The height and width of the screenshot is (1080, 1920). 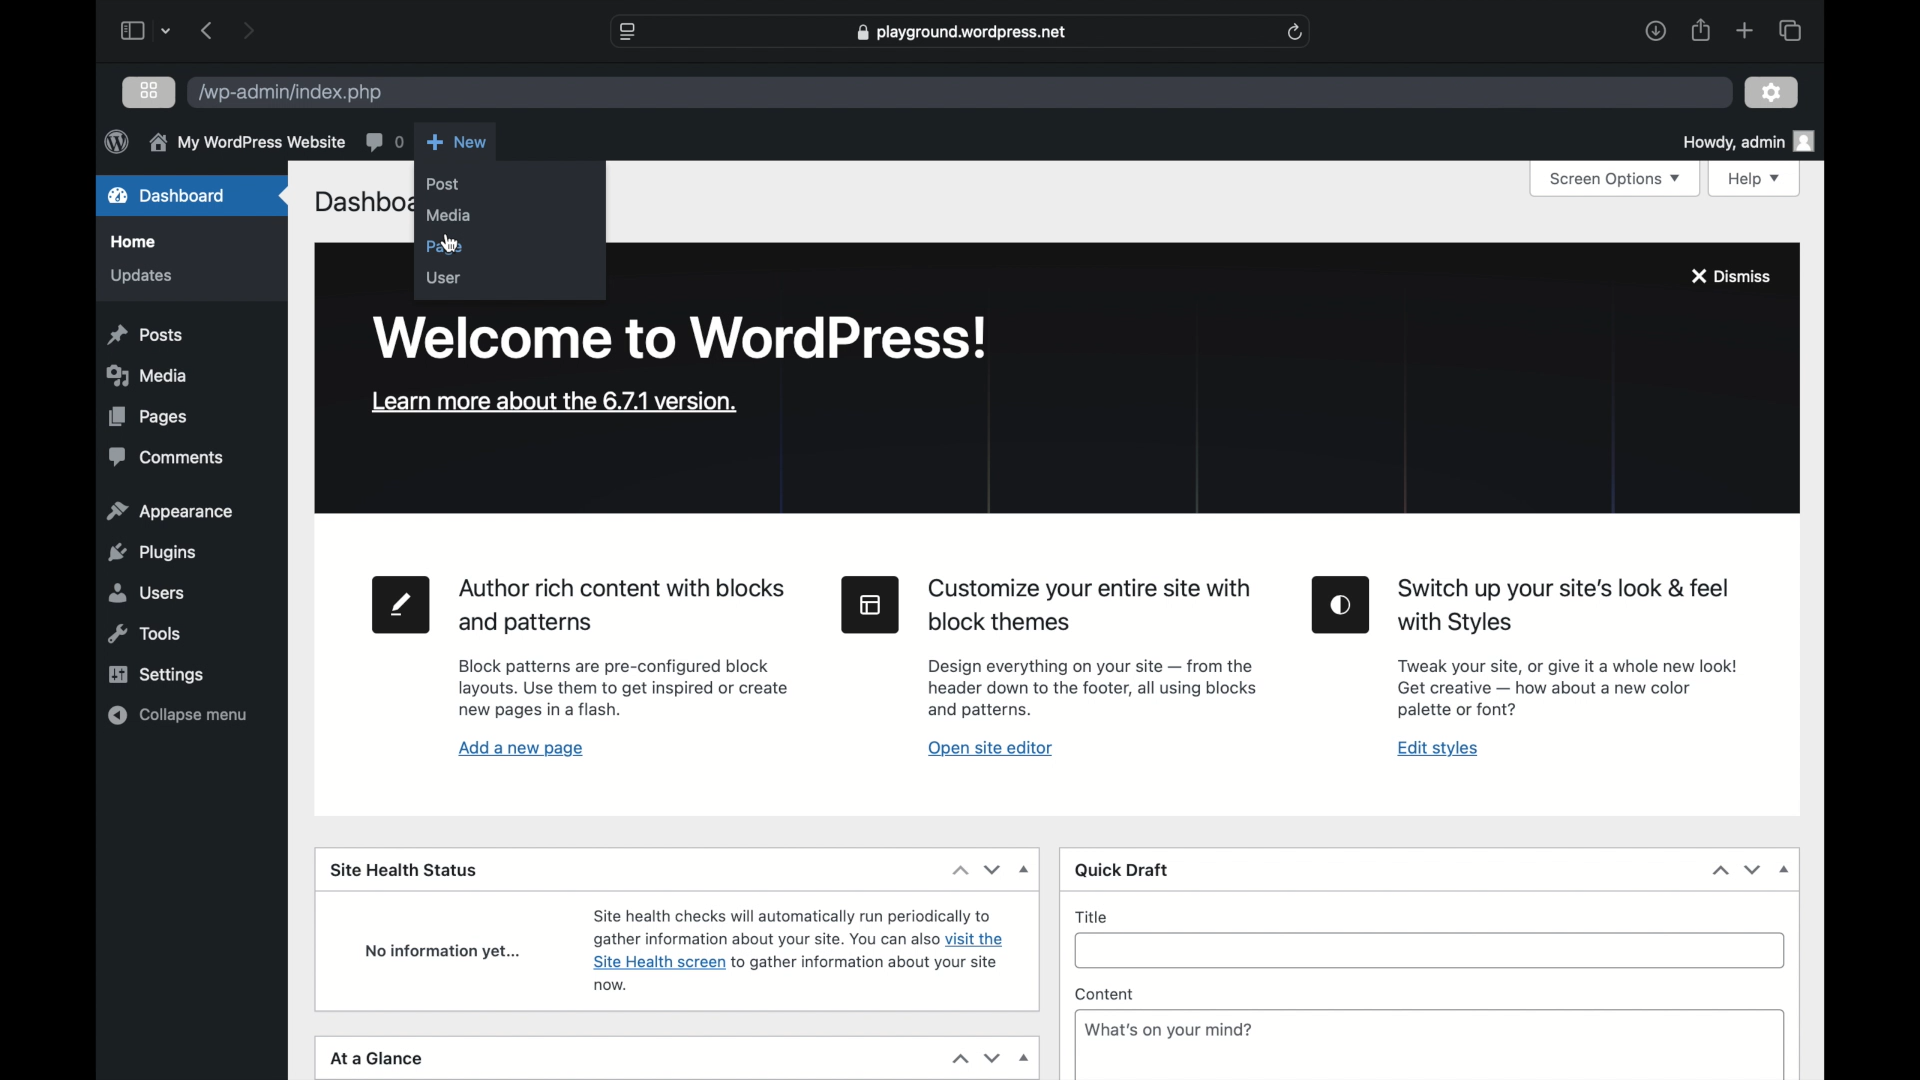 I want to click on show sidebar, so click(x=131, y=30).